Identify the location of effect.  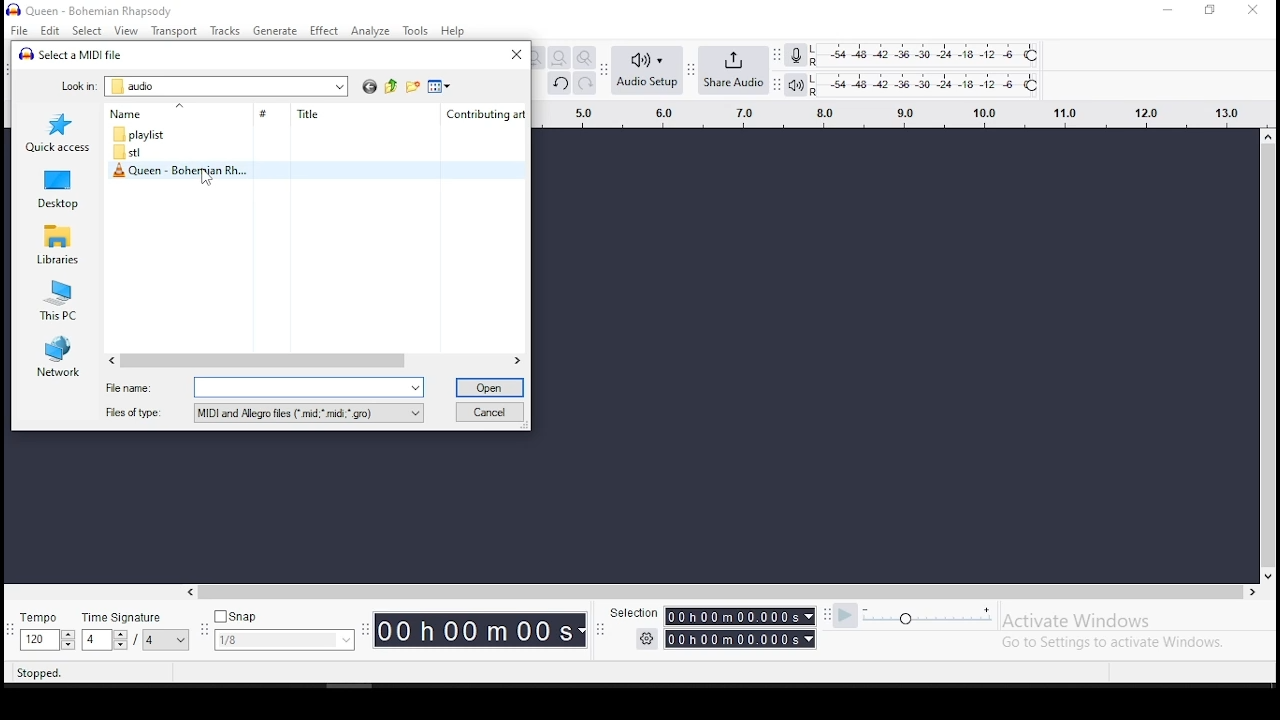
(324, 31).